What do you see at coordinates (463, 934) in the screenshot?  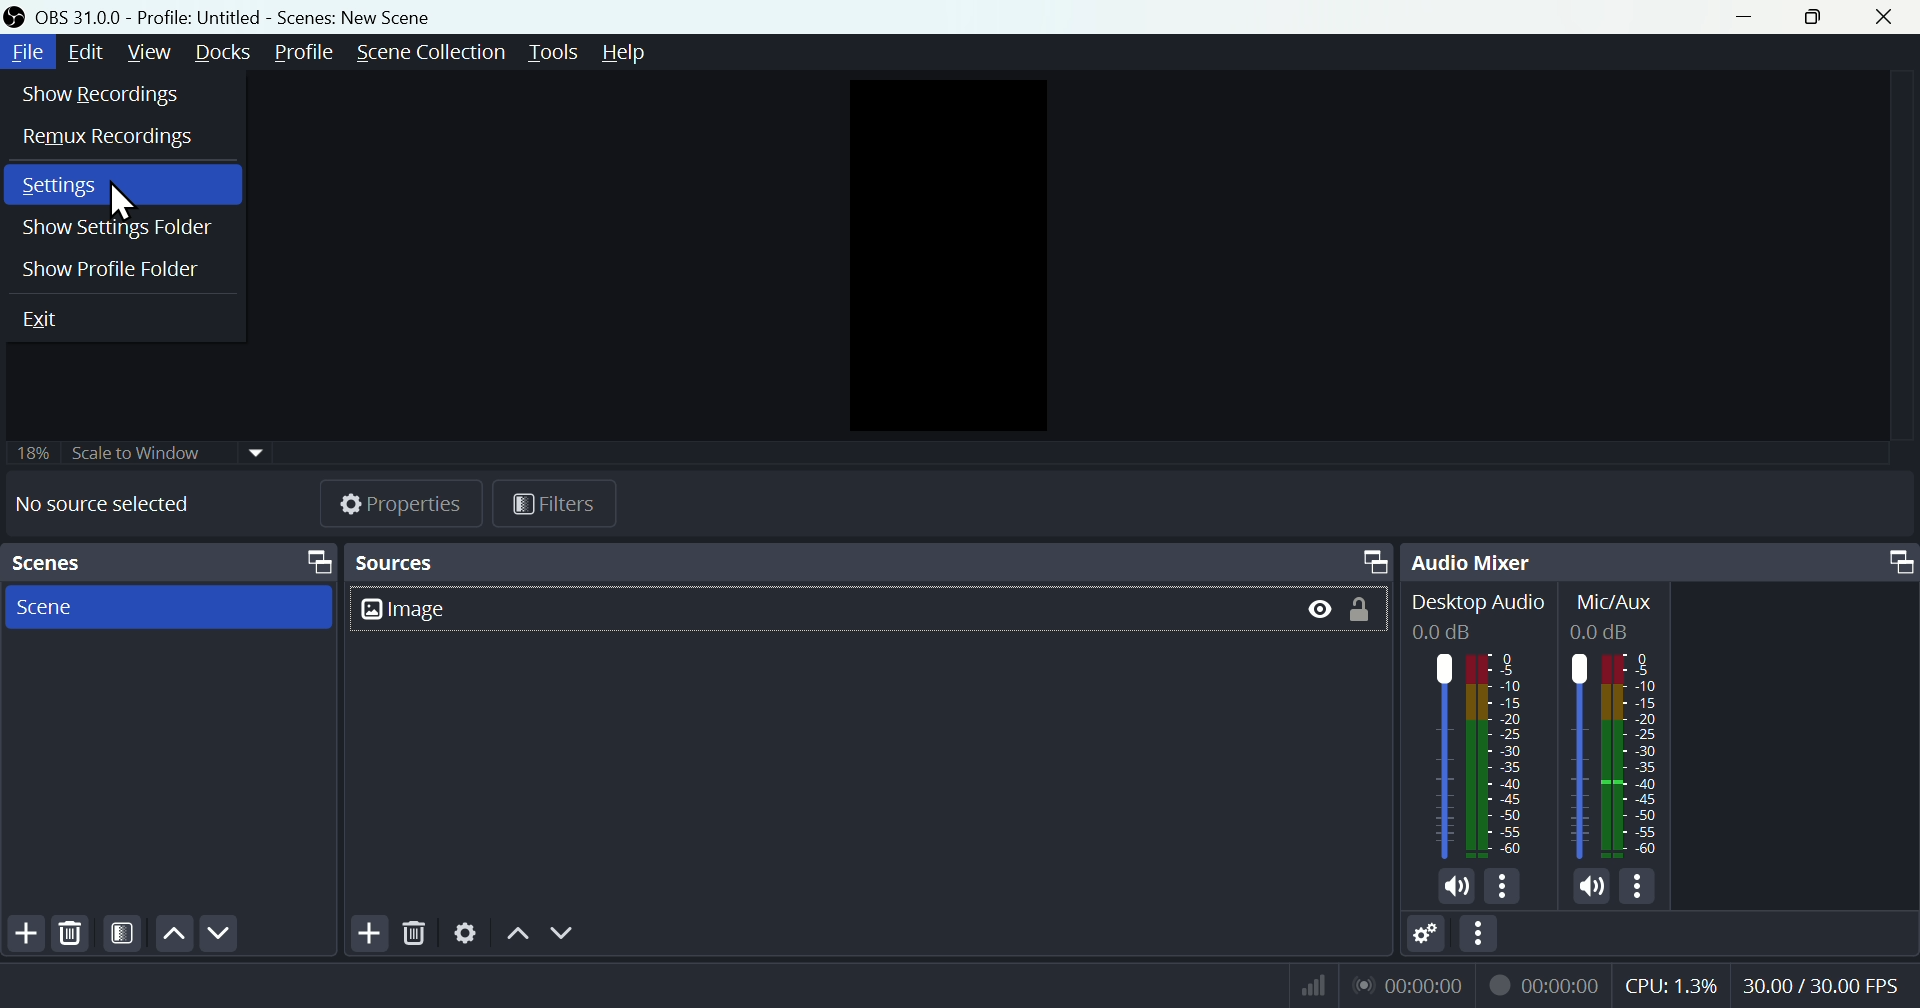 I see `Settings` at bounding box center [463, 934].